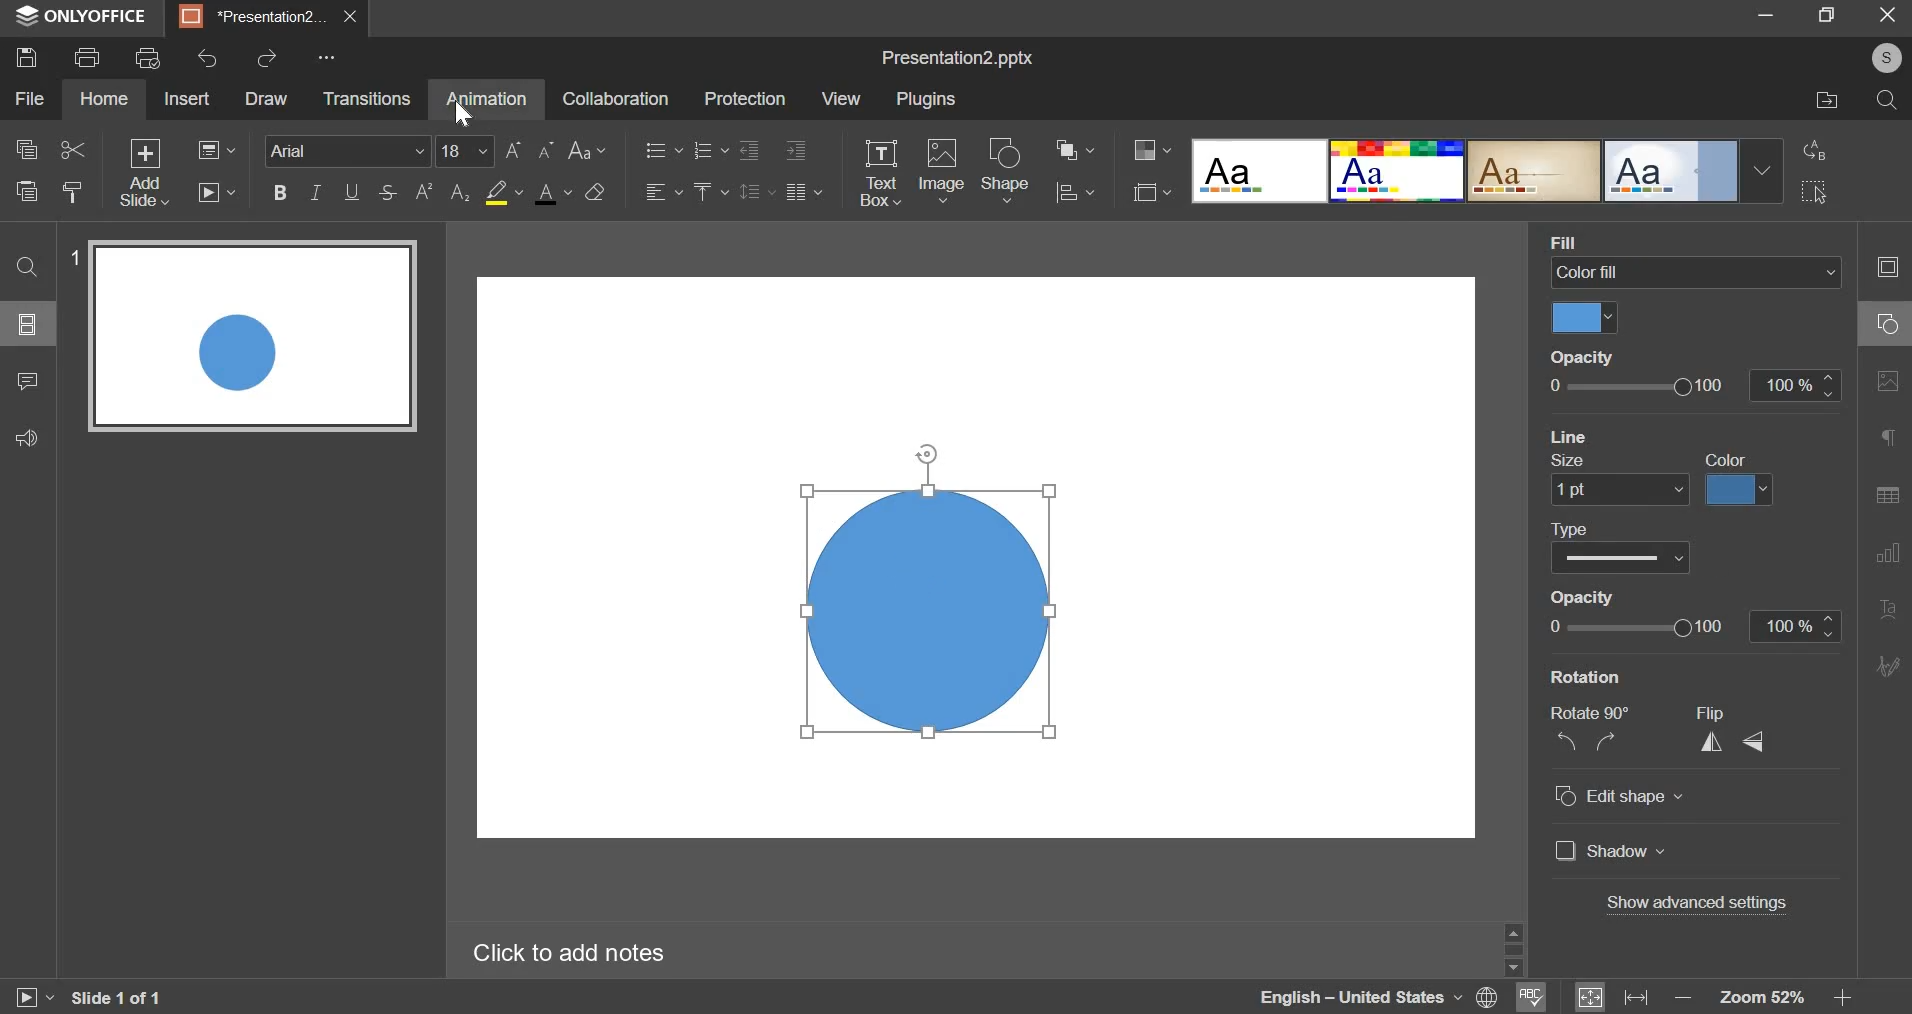  I want to click on save, so click(26, 57).